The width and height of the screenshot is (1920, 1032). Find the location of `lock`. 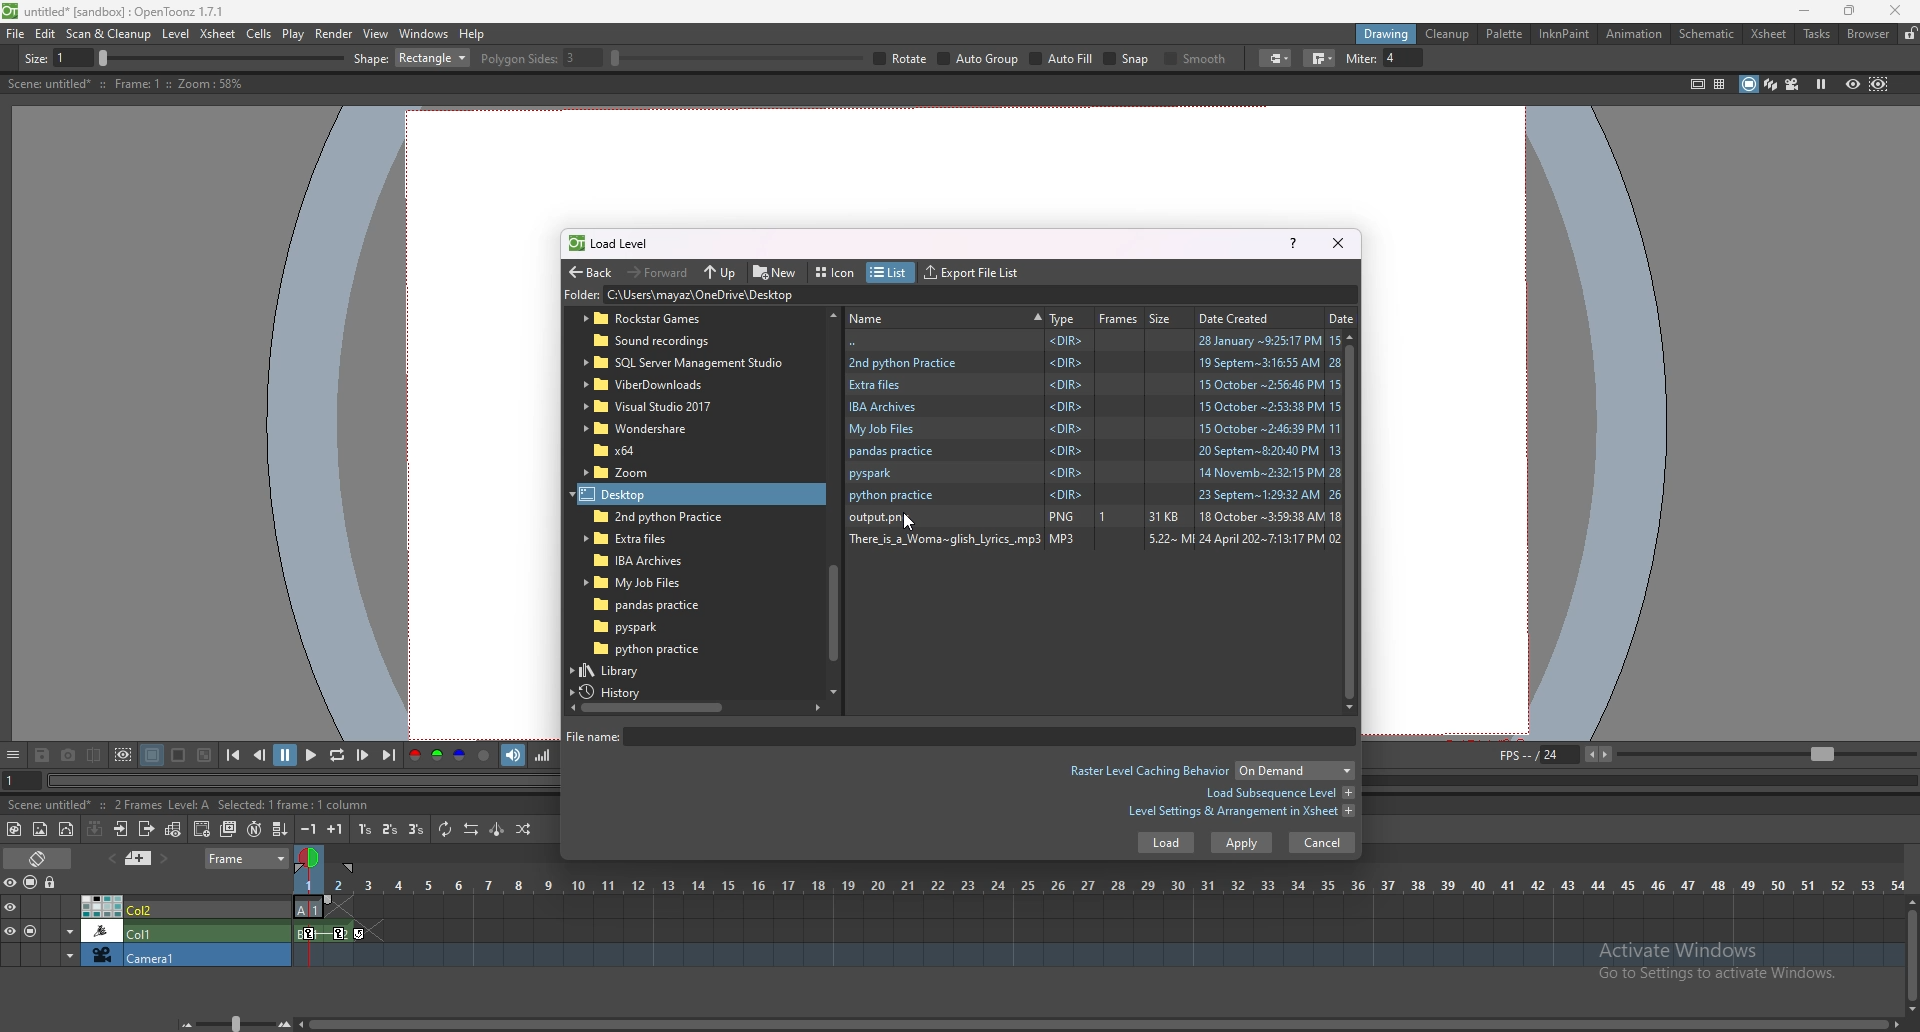

lock is located at coordinates (1910, 33).